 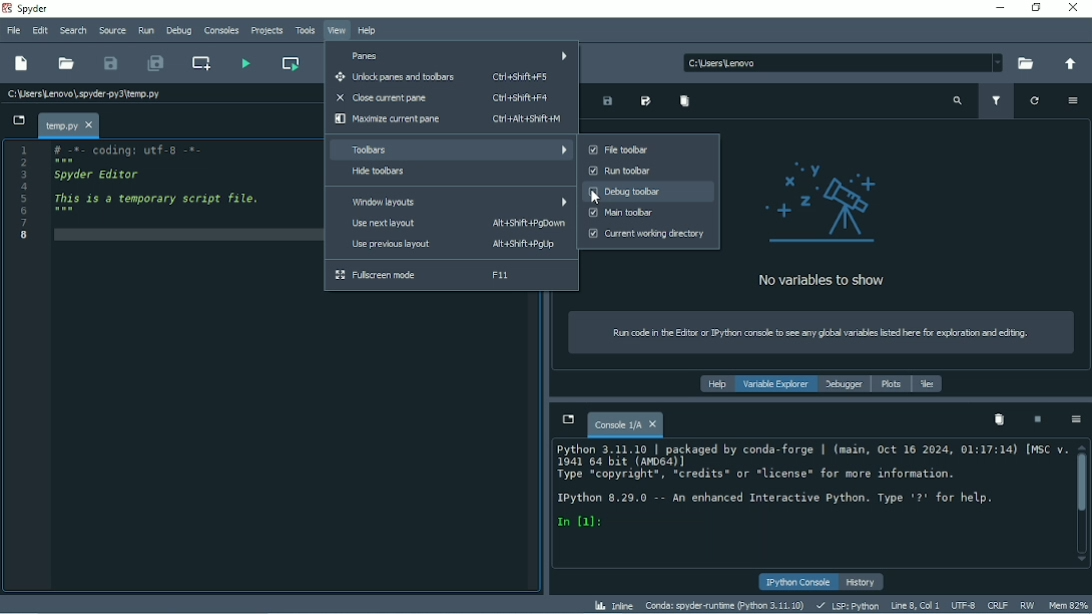 I want to click on Vertical scrollbar, so click(x=1082, y=483).